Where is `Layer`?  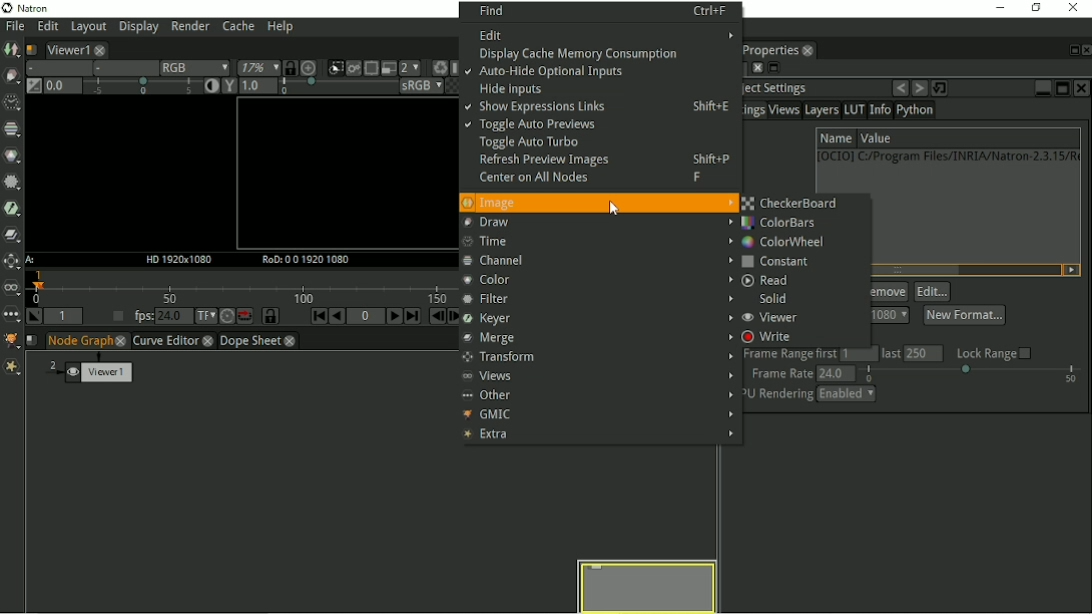 Layer is located at coordinates (55, 68).